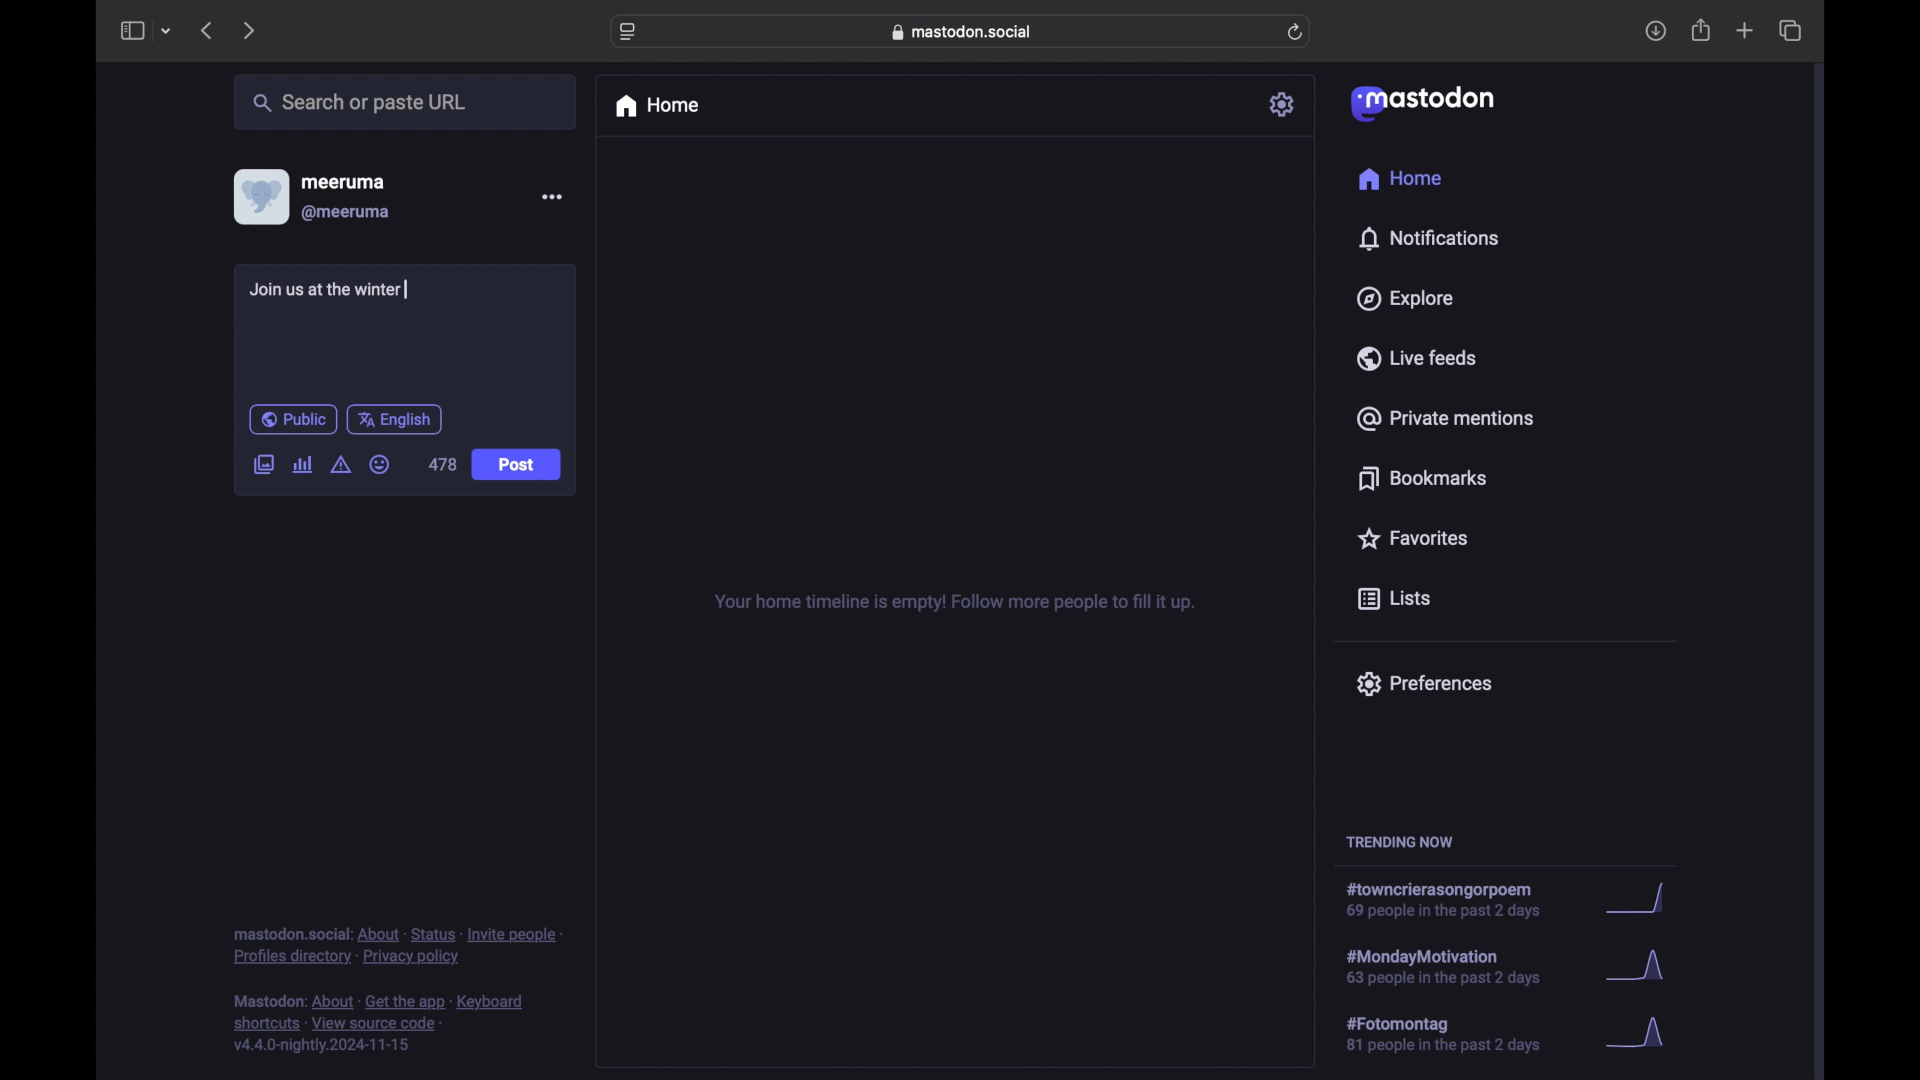 The width and height of the screenshot is (1920, 1080). Describe the element at coordinates (1446, 418) in the screenshot. I see `private mentions` at that location.